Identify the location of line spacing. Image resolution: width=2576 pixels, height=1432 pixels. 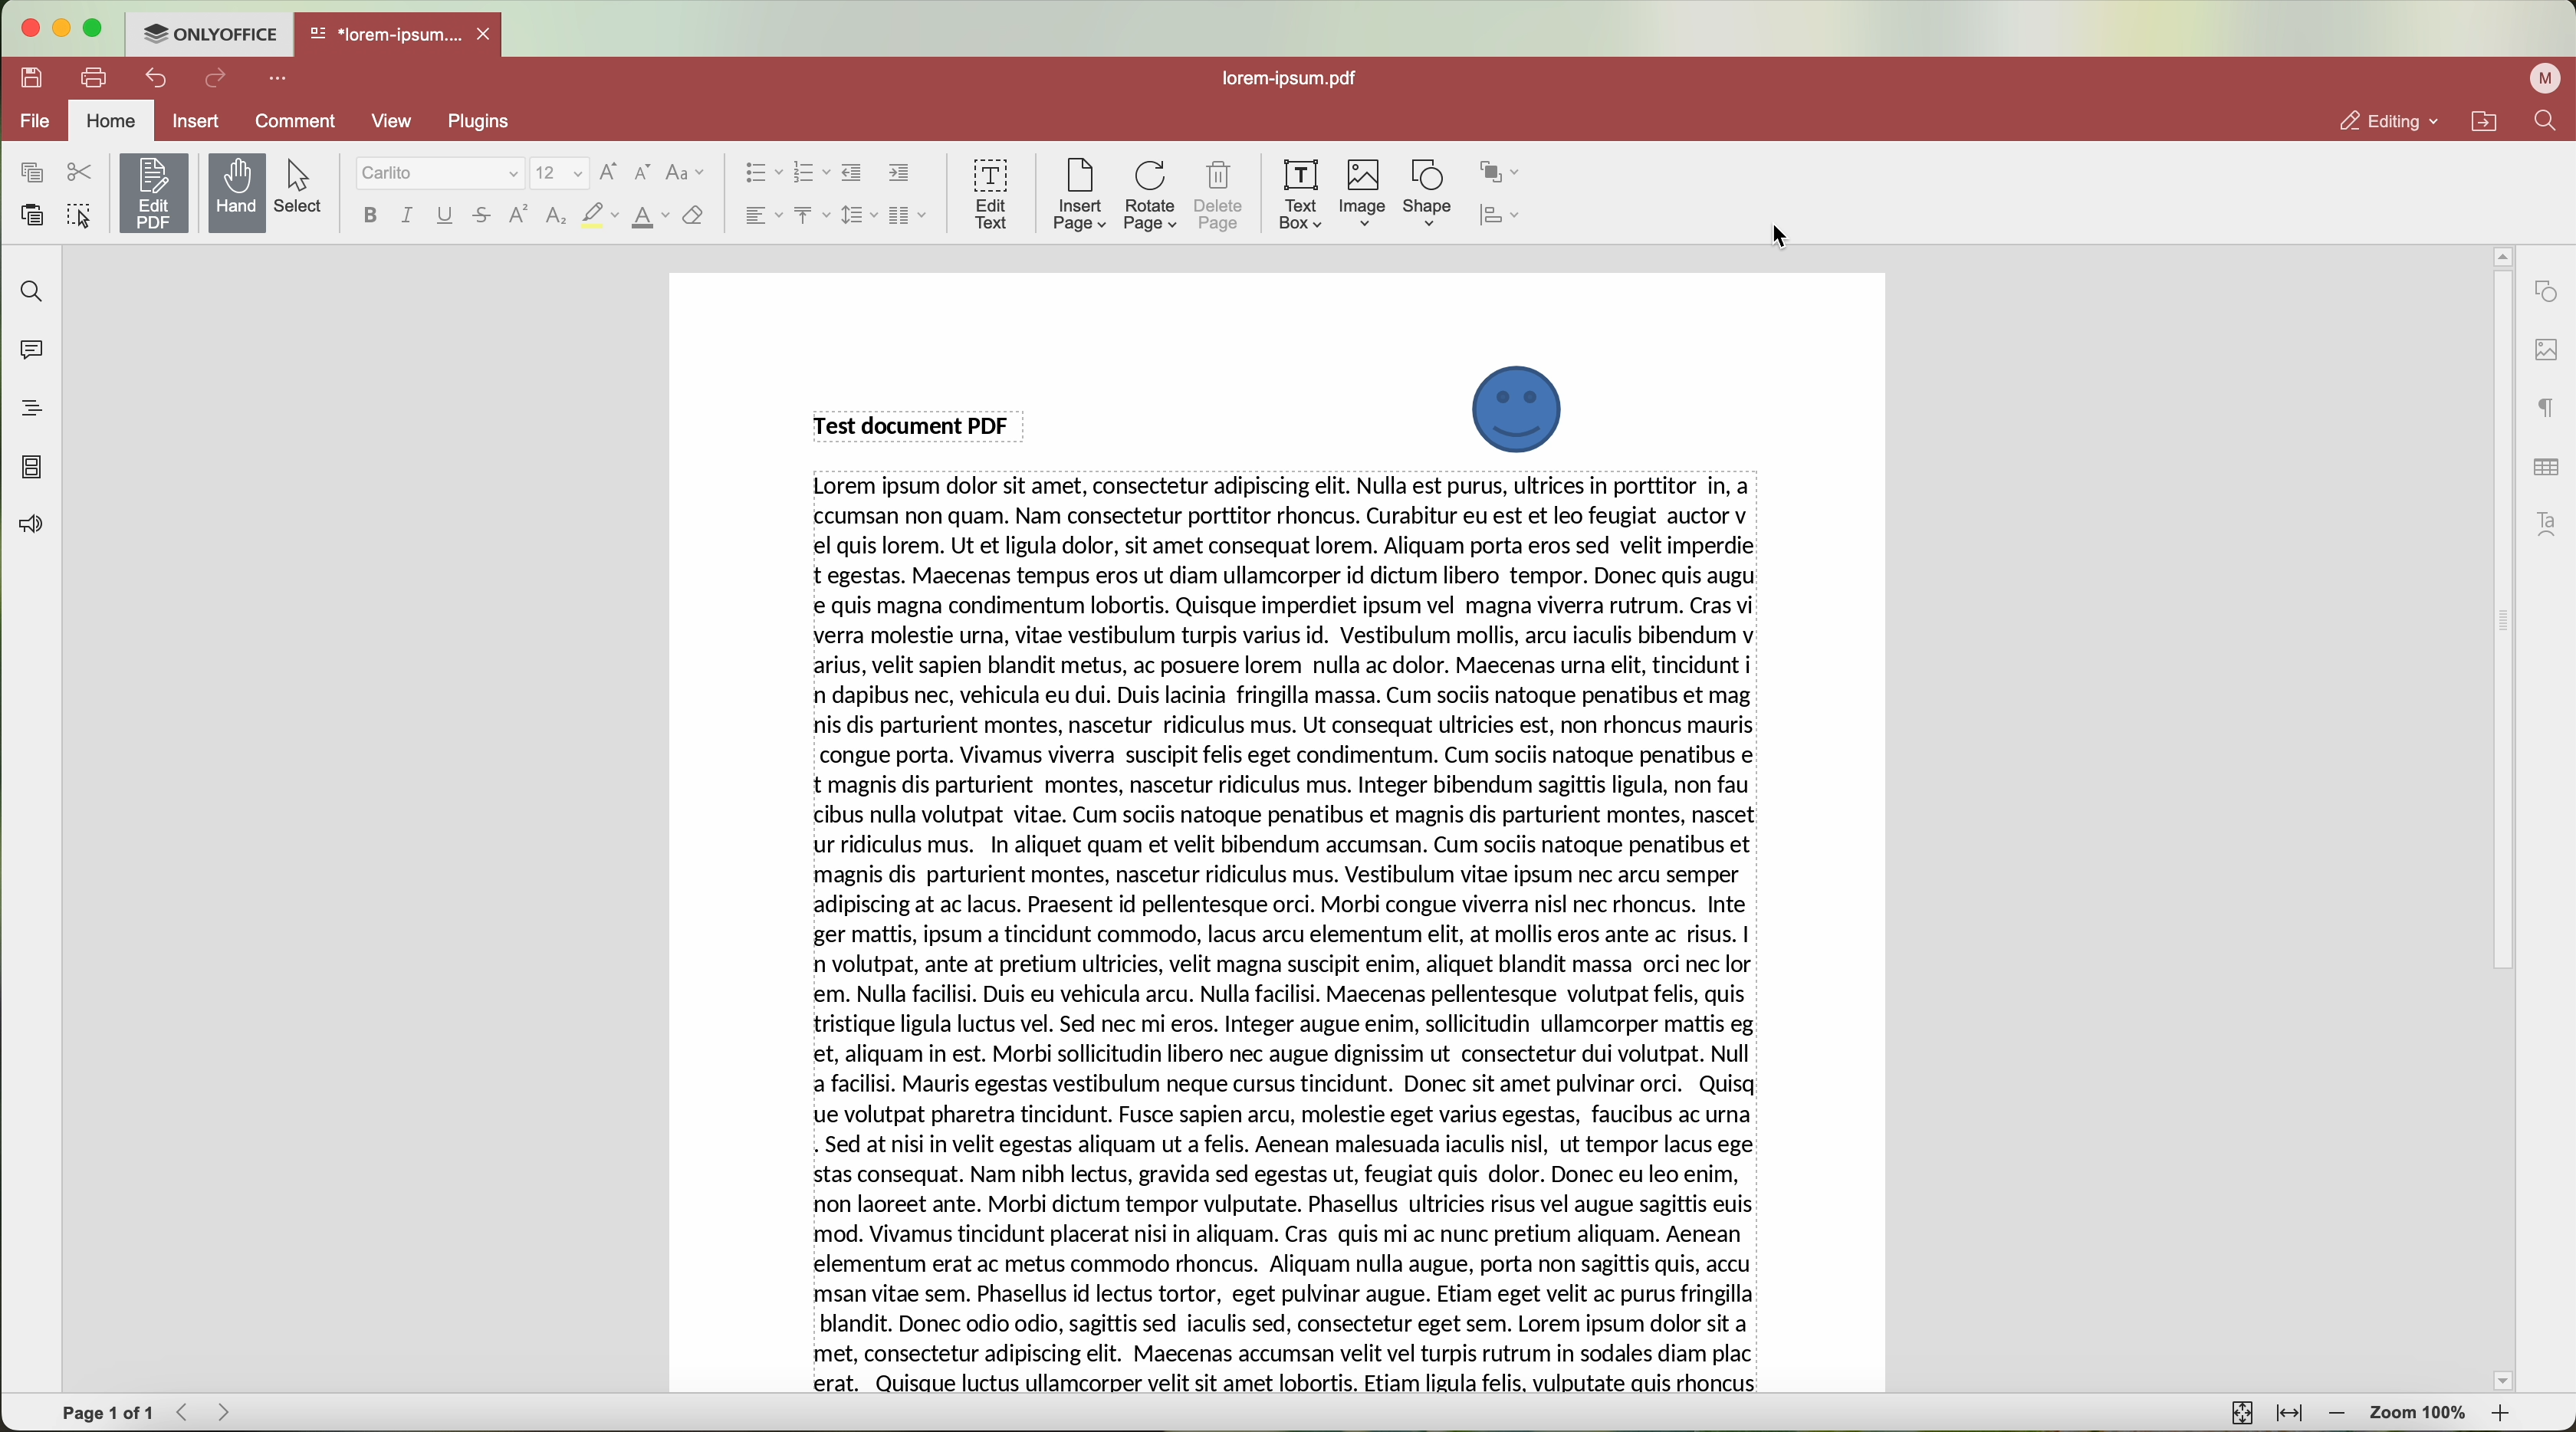
(856, 215).